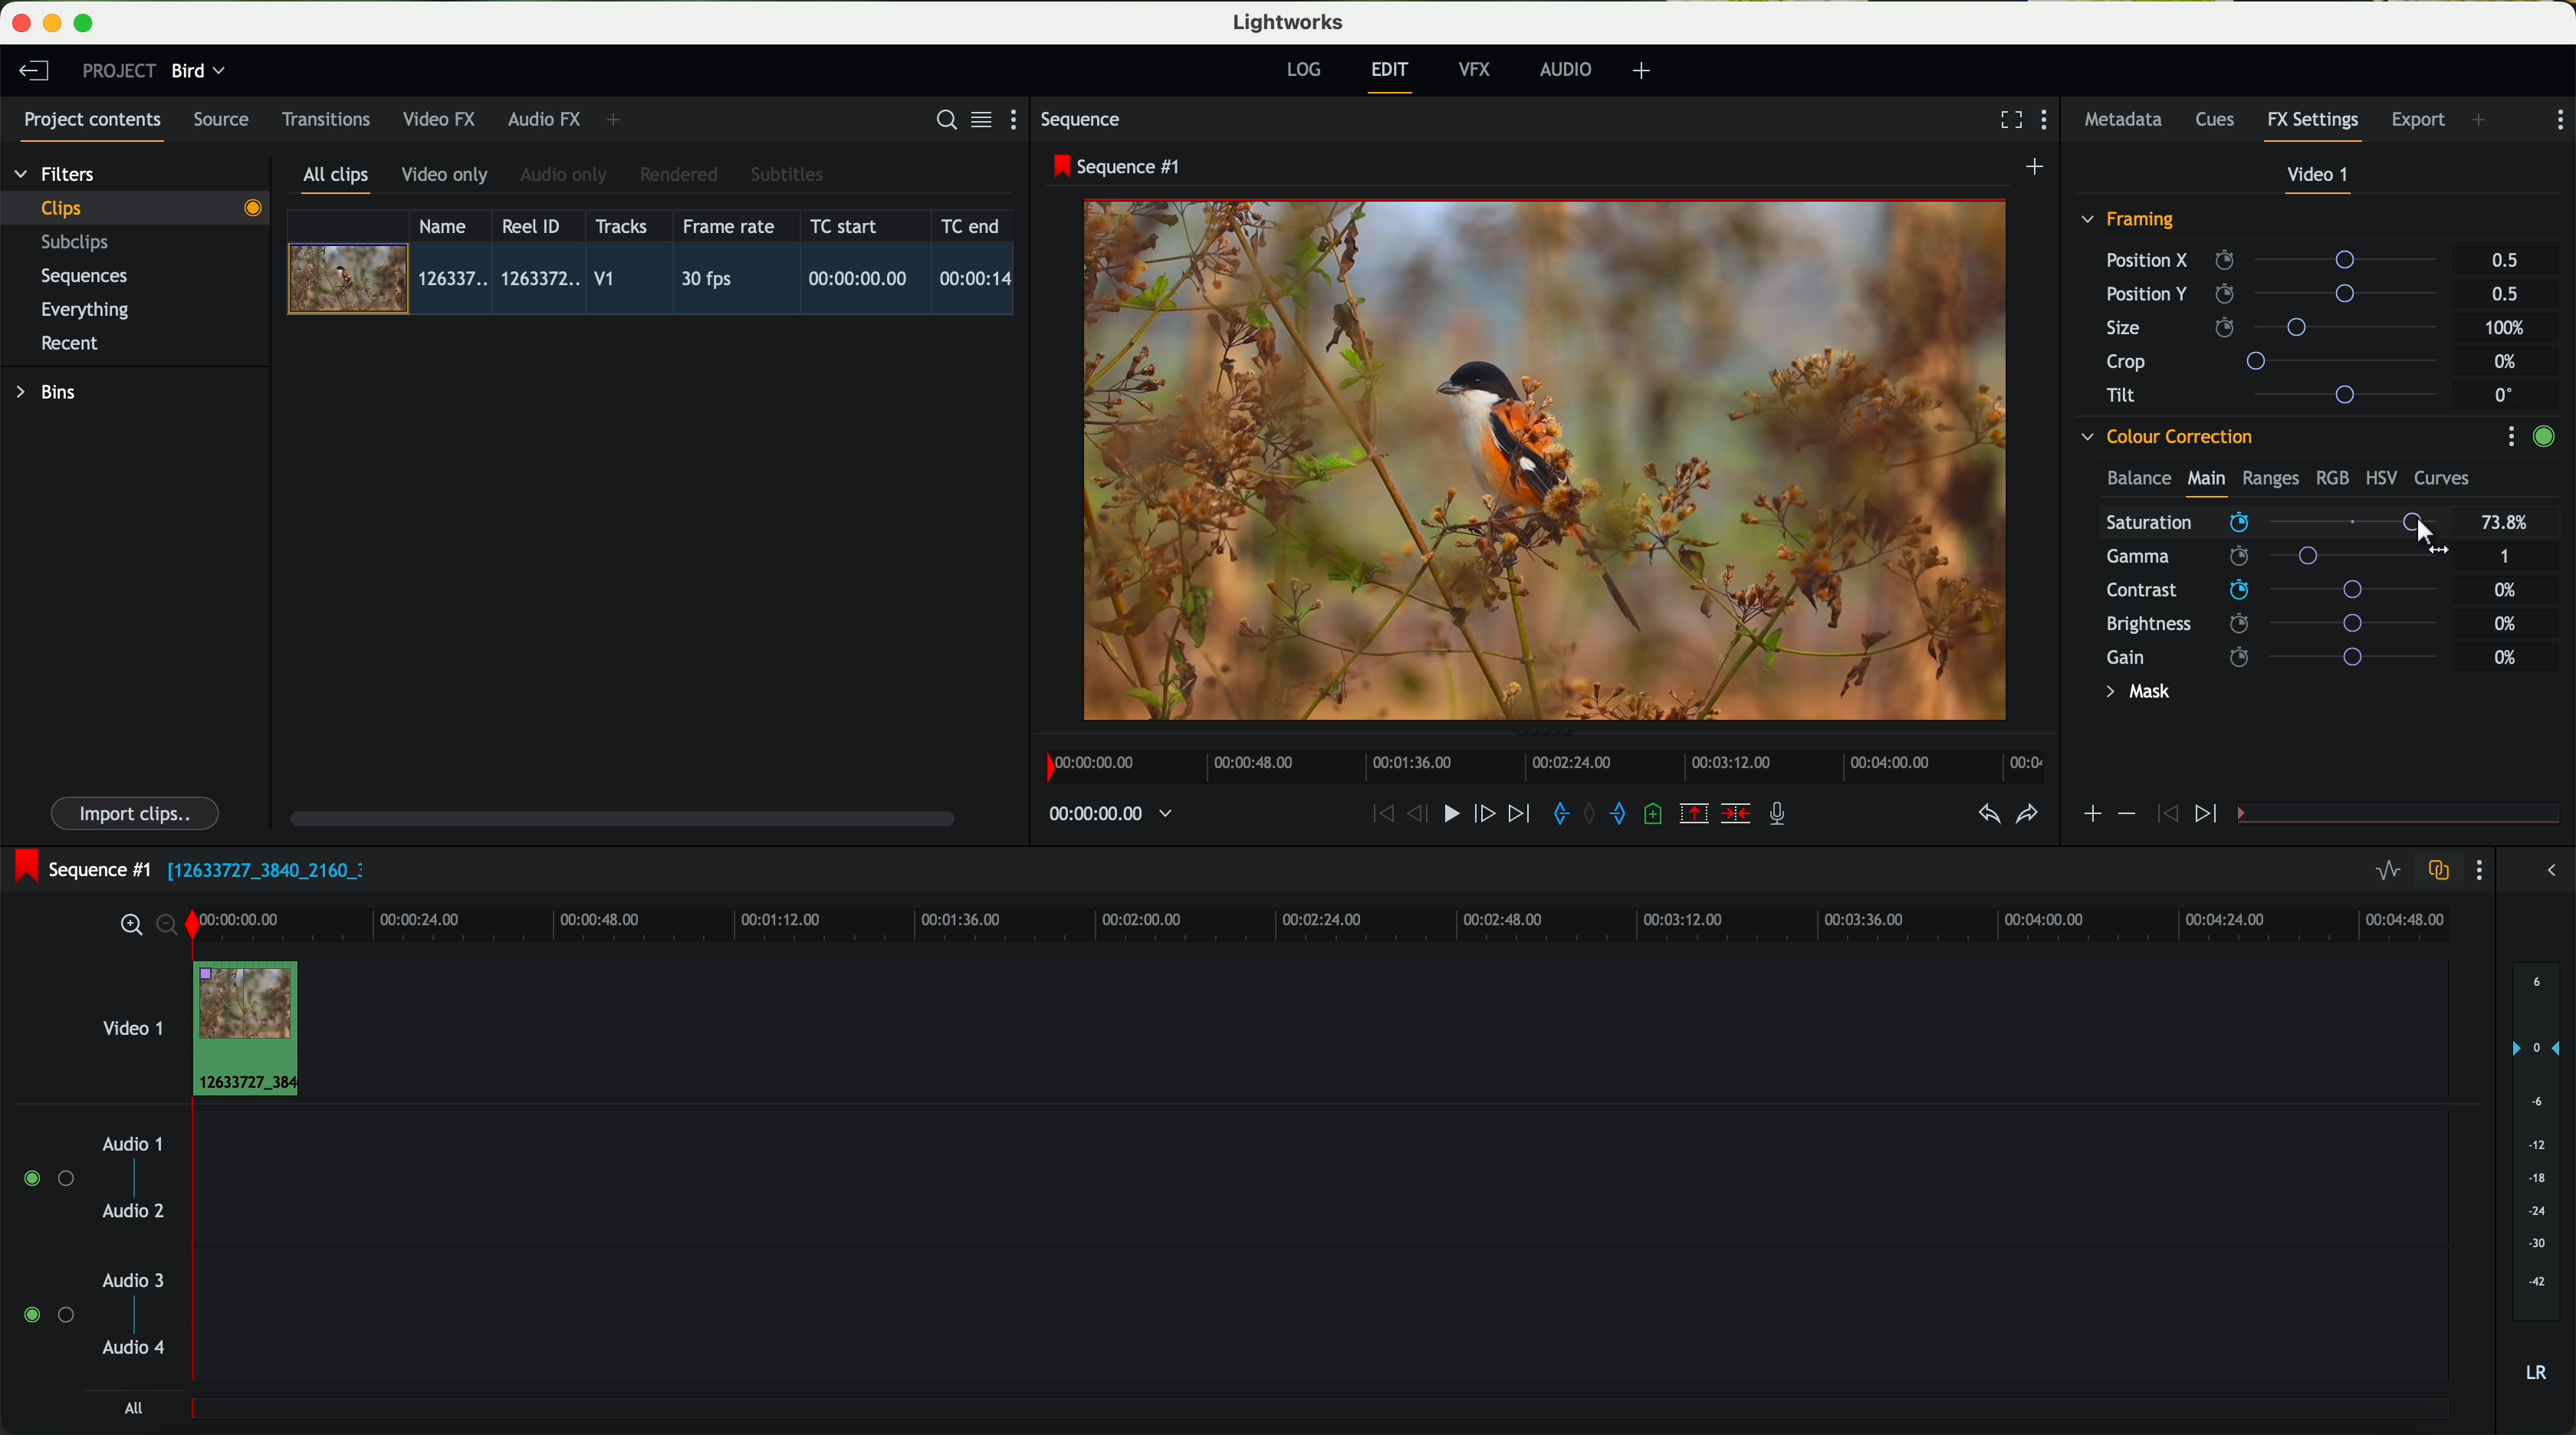 The height and width of the screenshot is (1435, 2576). Describe the element at coordinates (70, 346) in the screenshot. I see `recent` at that location.